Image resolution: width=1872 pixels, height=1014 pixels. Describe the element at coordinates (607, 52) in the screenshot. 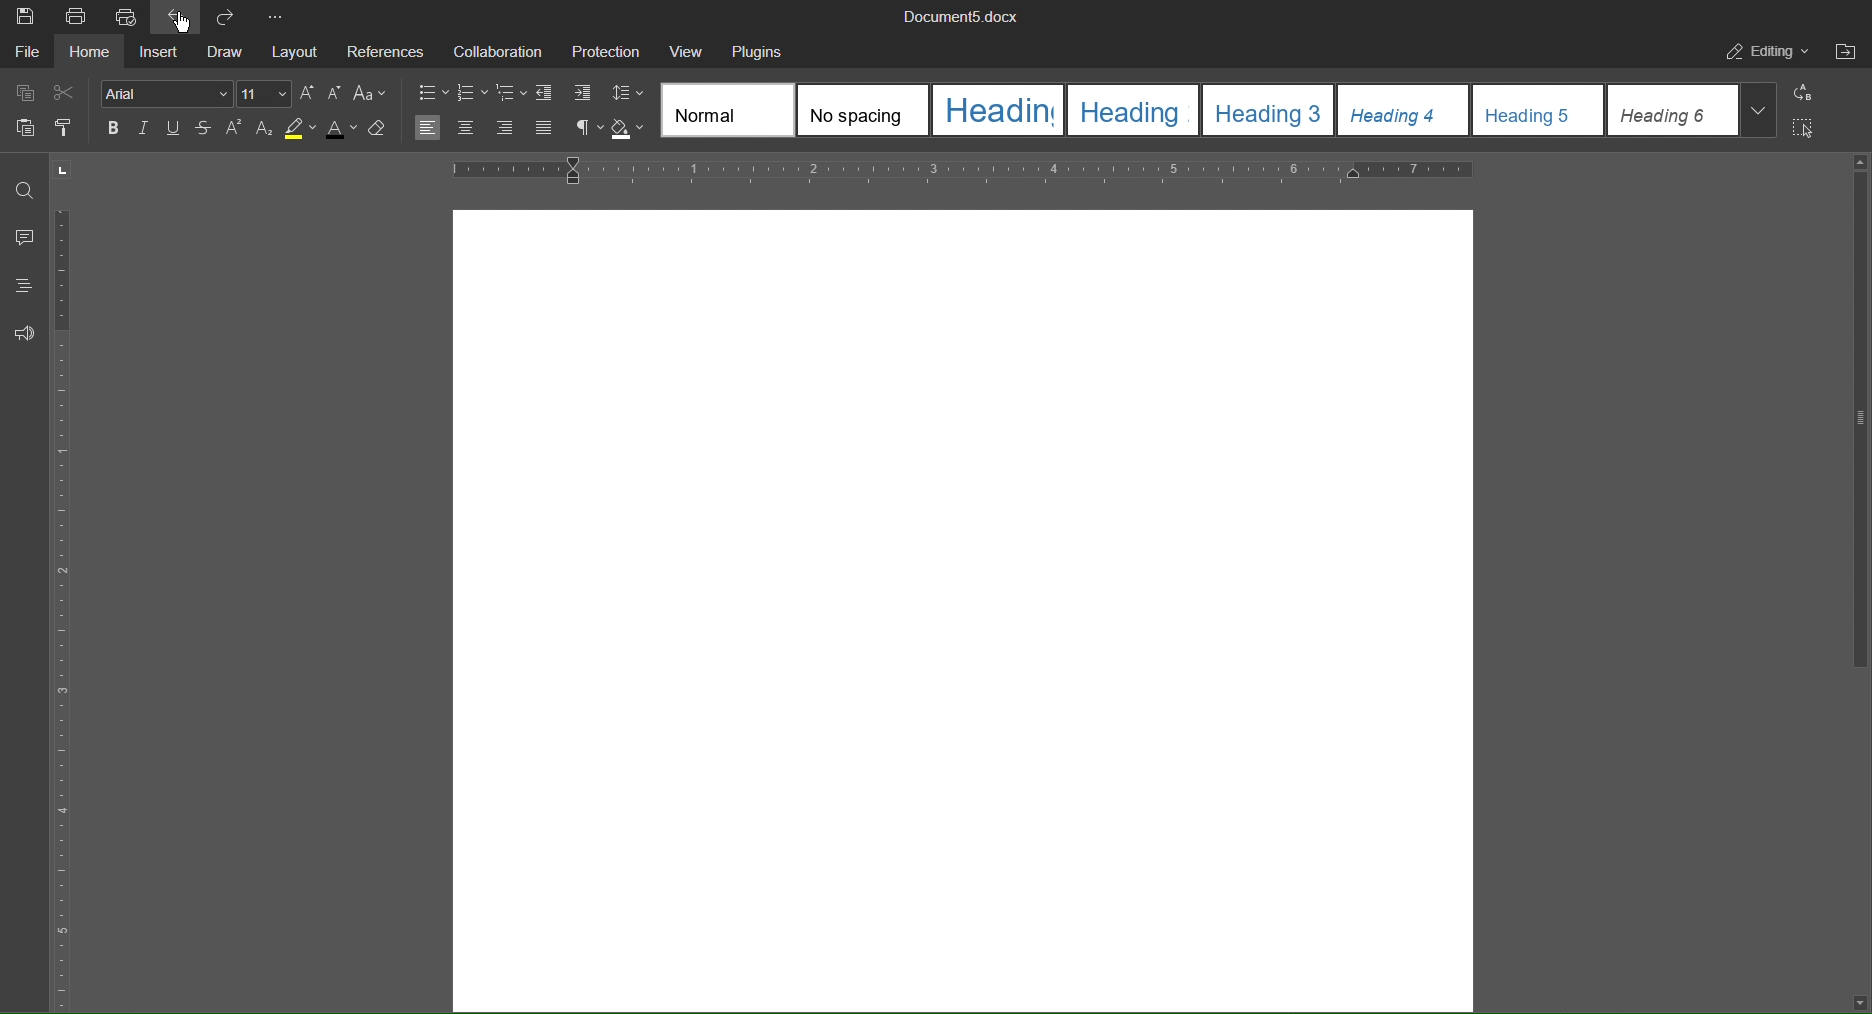

I see `Protection` at that location.